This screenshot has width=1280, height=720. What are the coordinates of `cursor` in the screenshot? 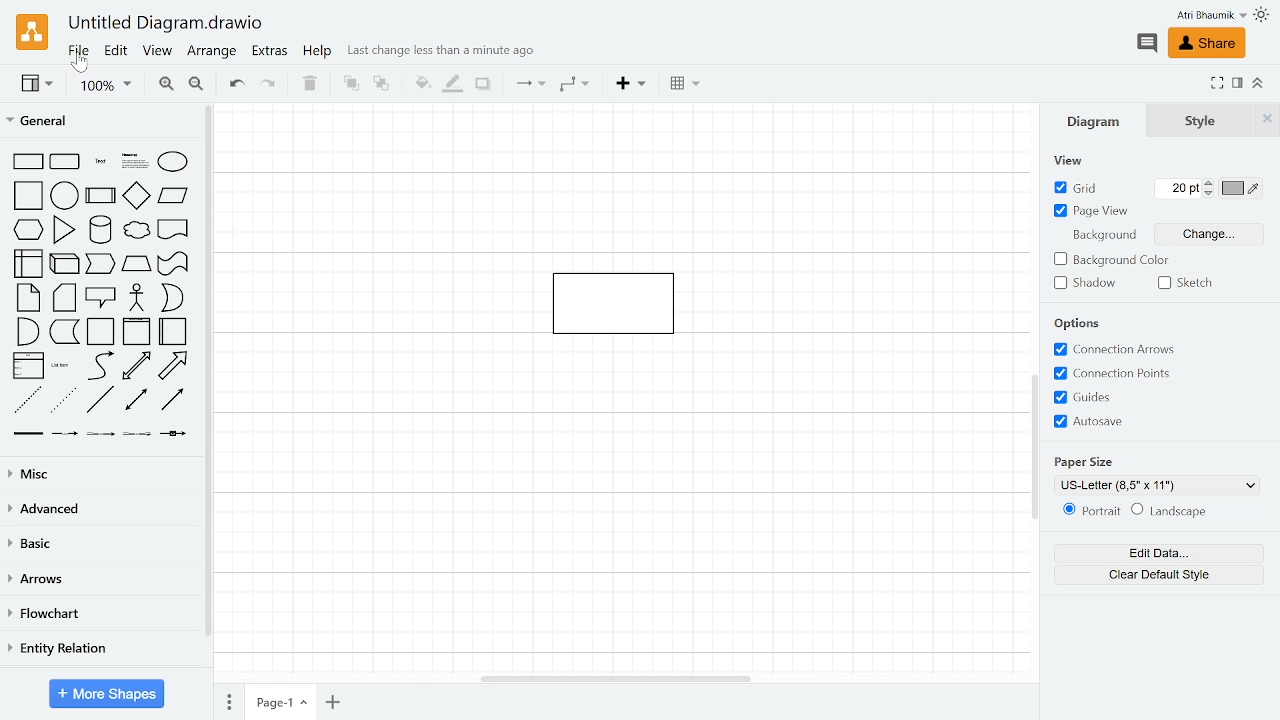 It's located at (79, 63).